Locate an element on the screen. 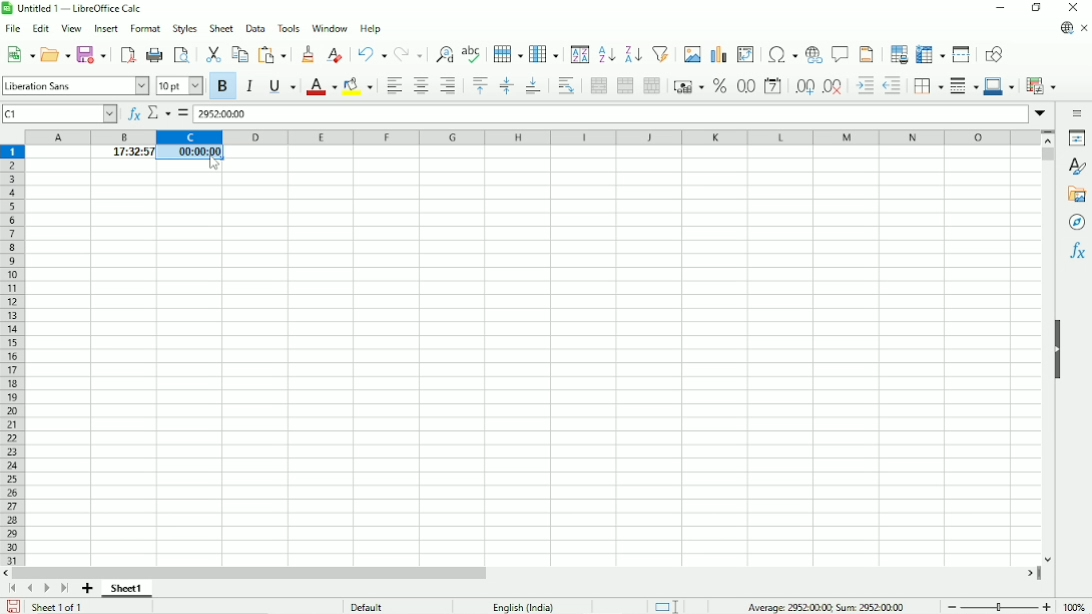 The width and height of the screenshot is (1092, 614). Merge cells is located at coordinates (624, 86).